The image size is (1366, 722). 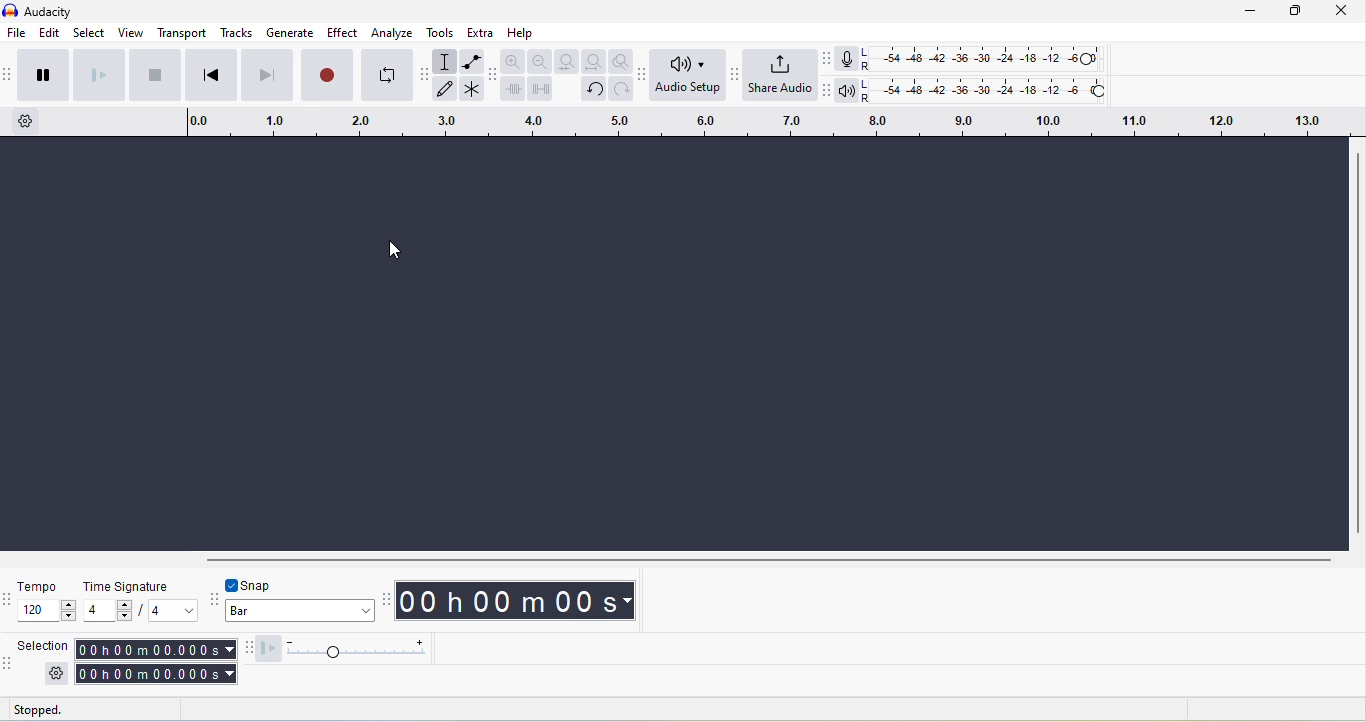 What do you see at coordinates (513, 63) in the screenshot?
I see `zoom in` at bounding box center [513, 63].